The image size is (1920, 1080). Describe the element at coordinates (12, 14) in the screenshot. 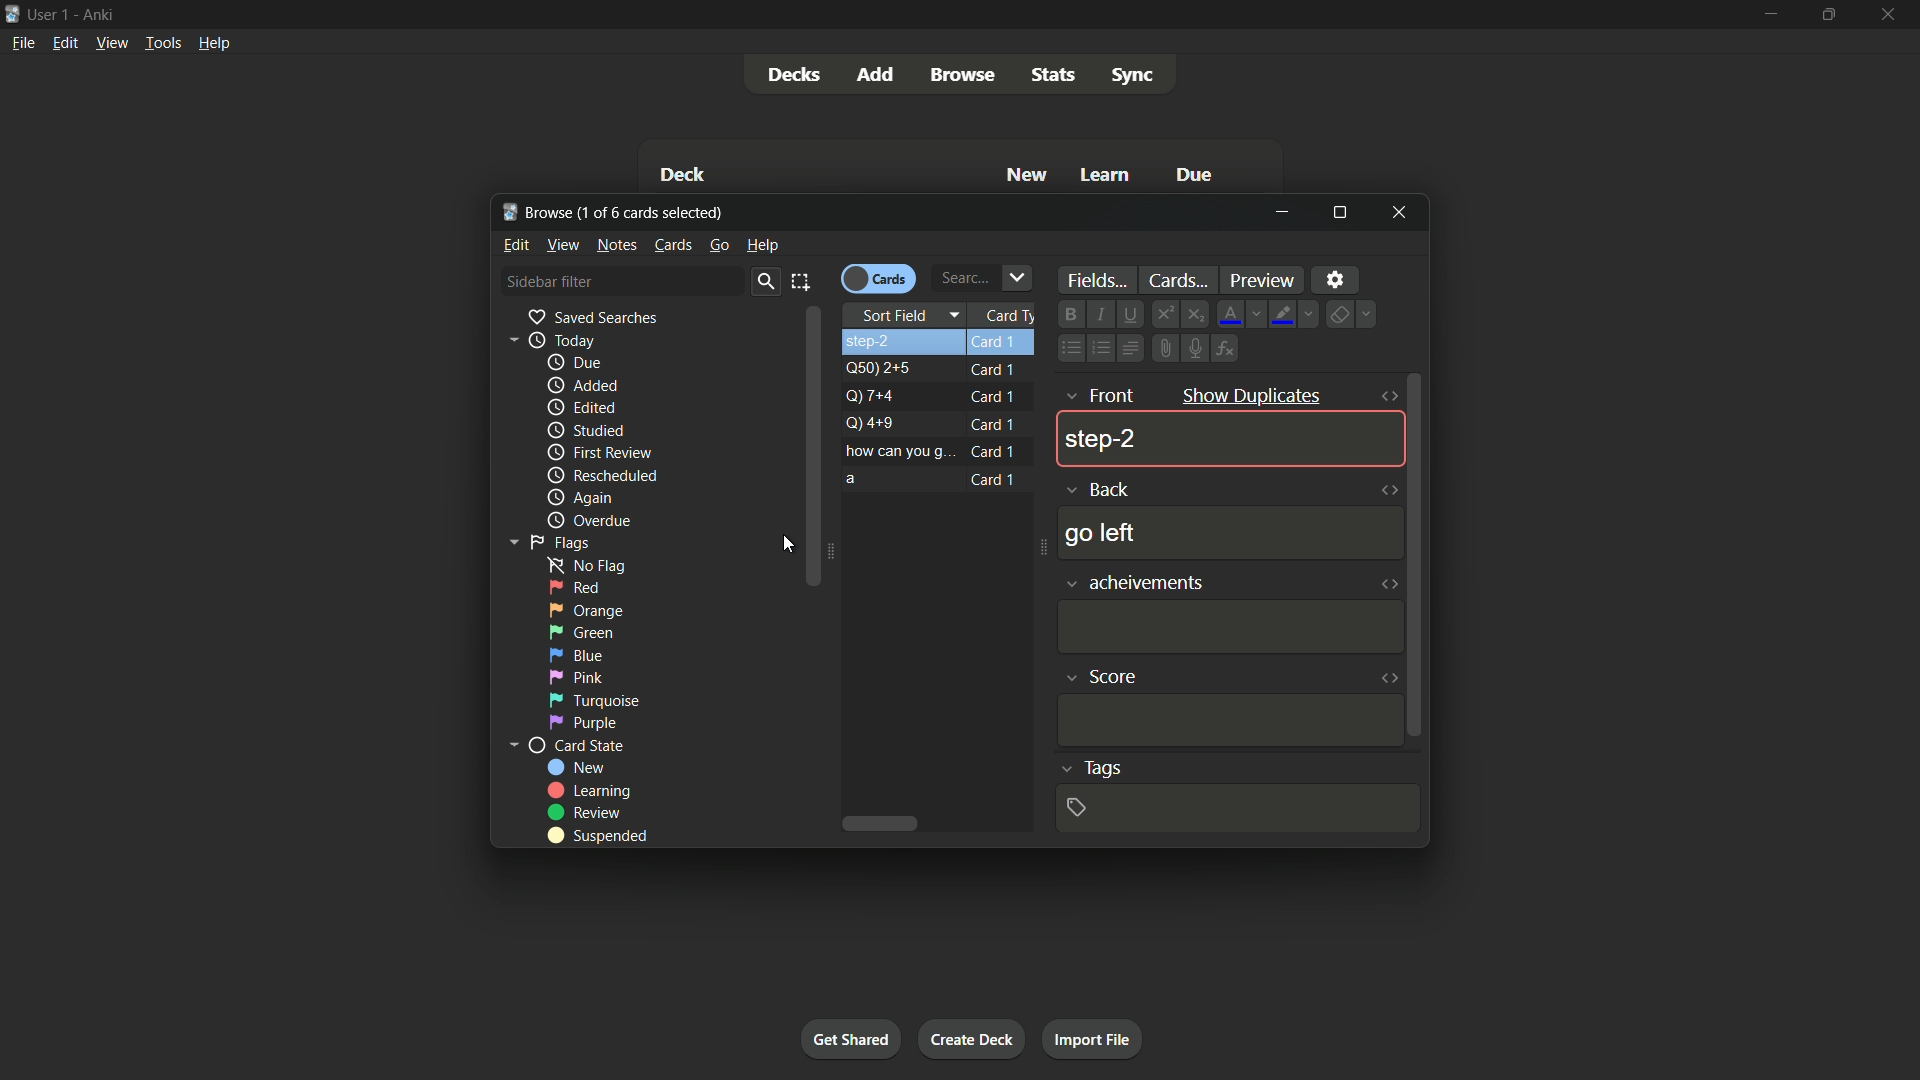

I see `App icon` at that location.